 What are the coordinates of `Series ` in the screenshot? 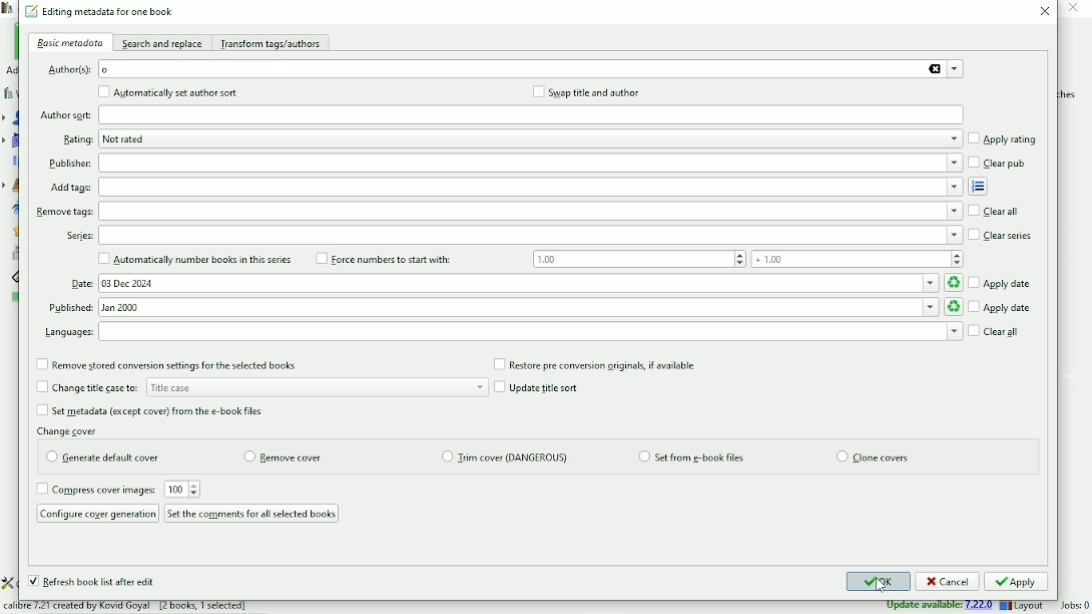 It's located at (79, 239).